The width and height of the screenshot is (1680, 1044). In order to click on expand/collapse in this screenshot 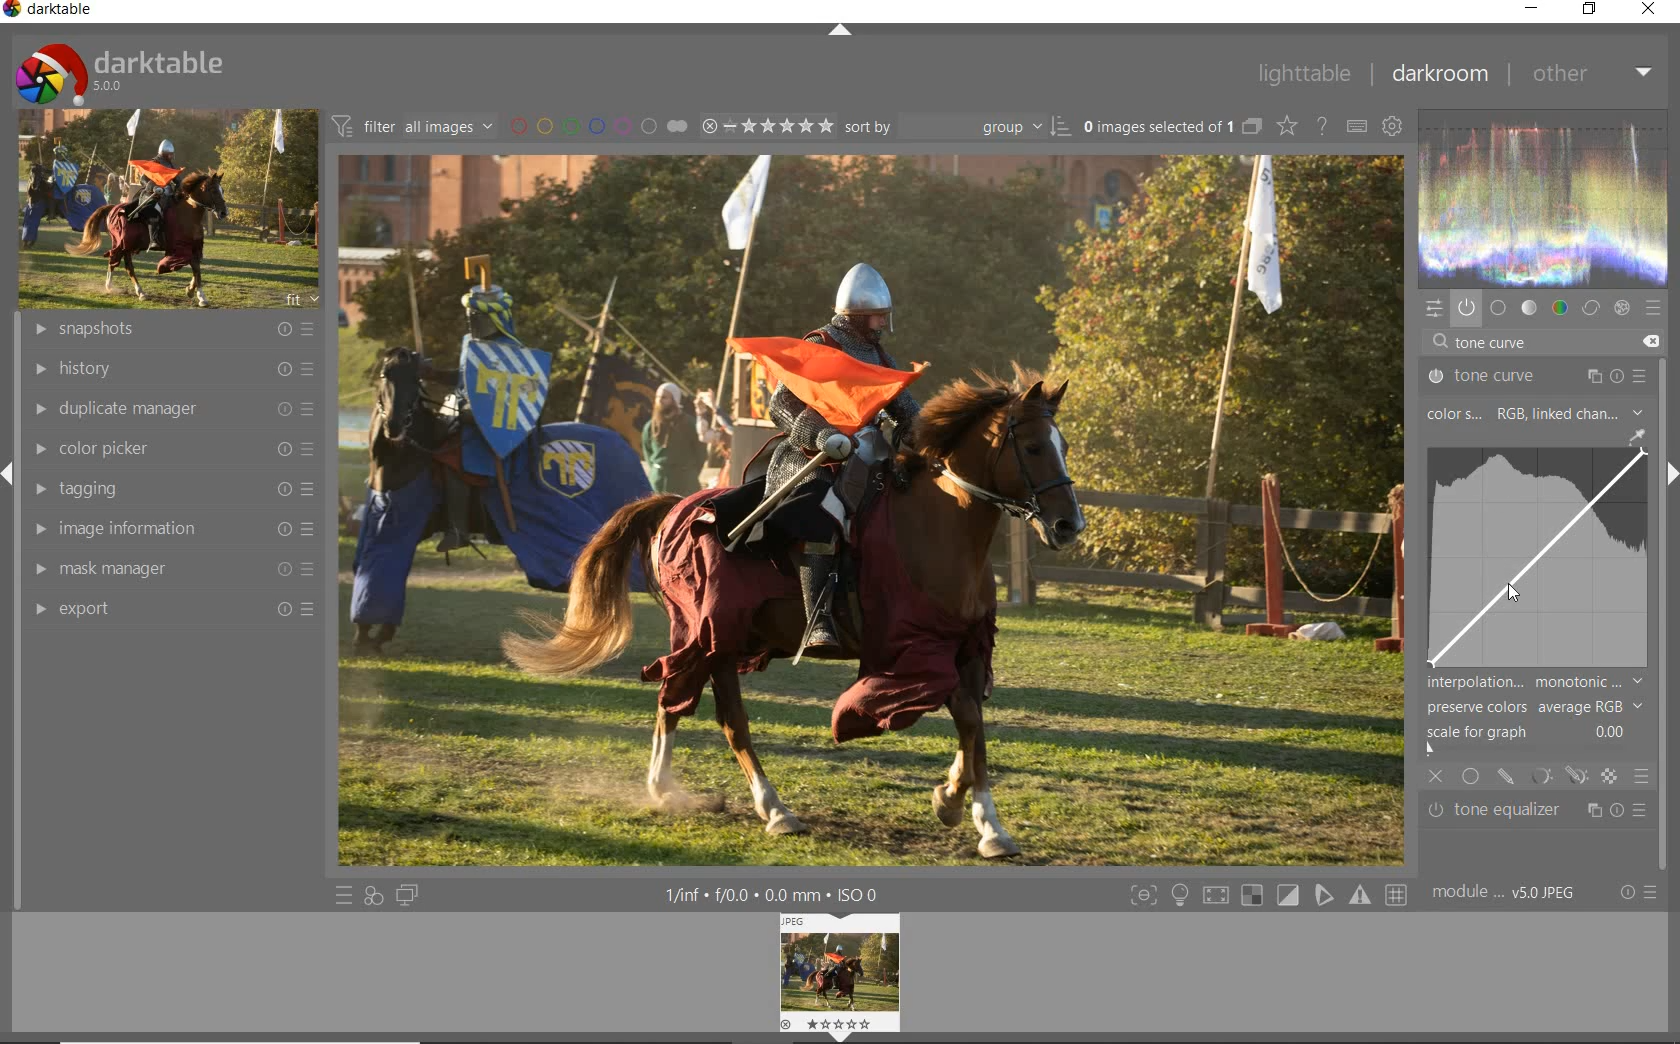, I will do `click(840, 31)`.